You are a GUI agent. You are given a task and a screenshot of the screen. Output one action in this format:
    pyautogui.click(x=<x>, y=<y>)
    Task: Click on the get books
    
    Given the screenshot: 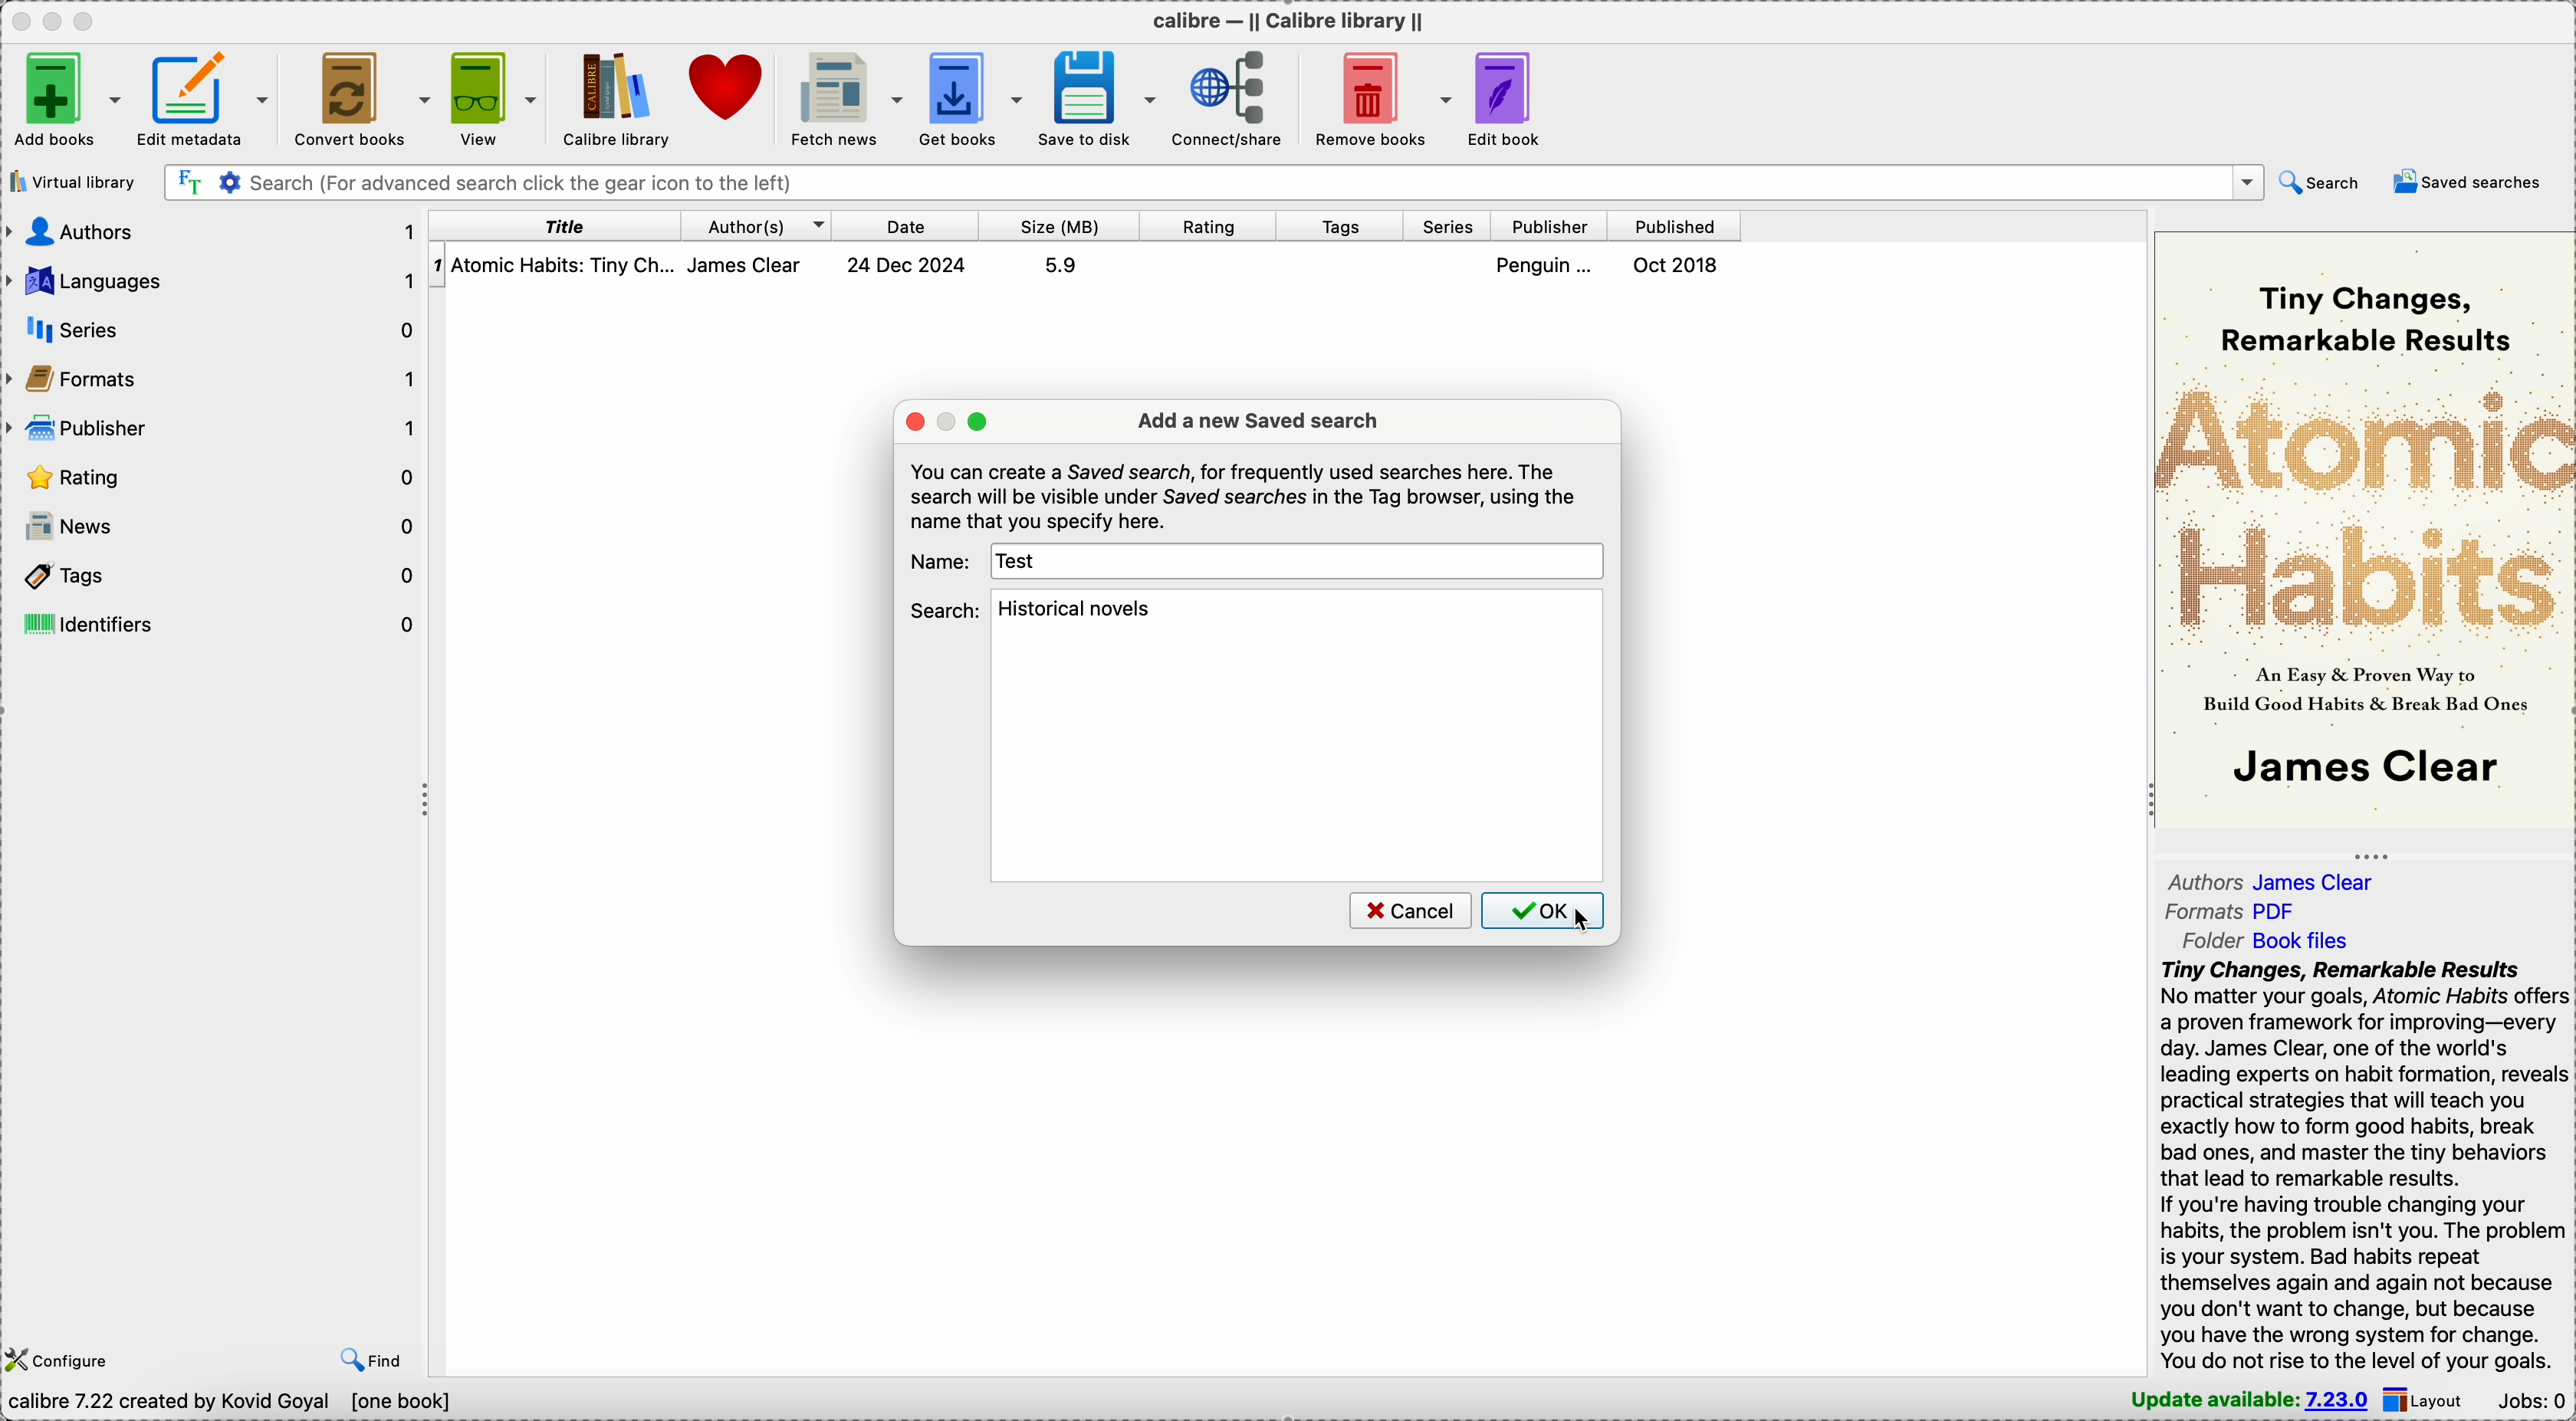 What is the action you would take?
    pyautogui.click(x=974, y=97)
    